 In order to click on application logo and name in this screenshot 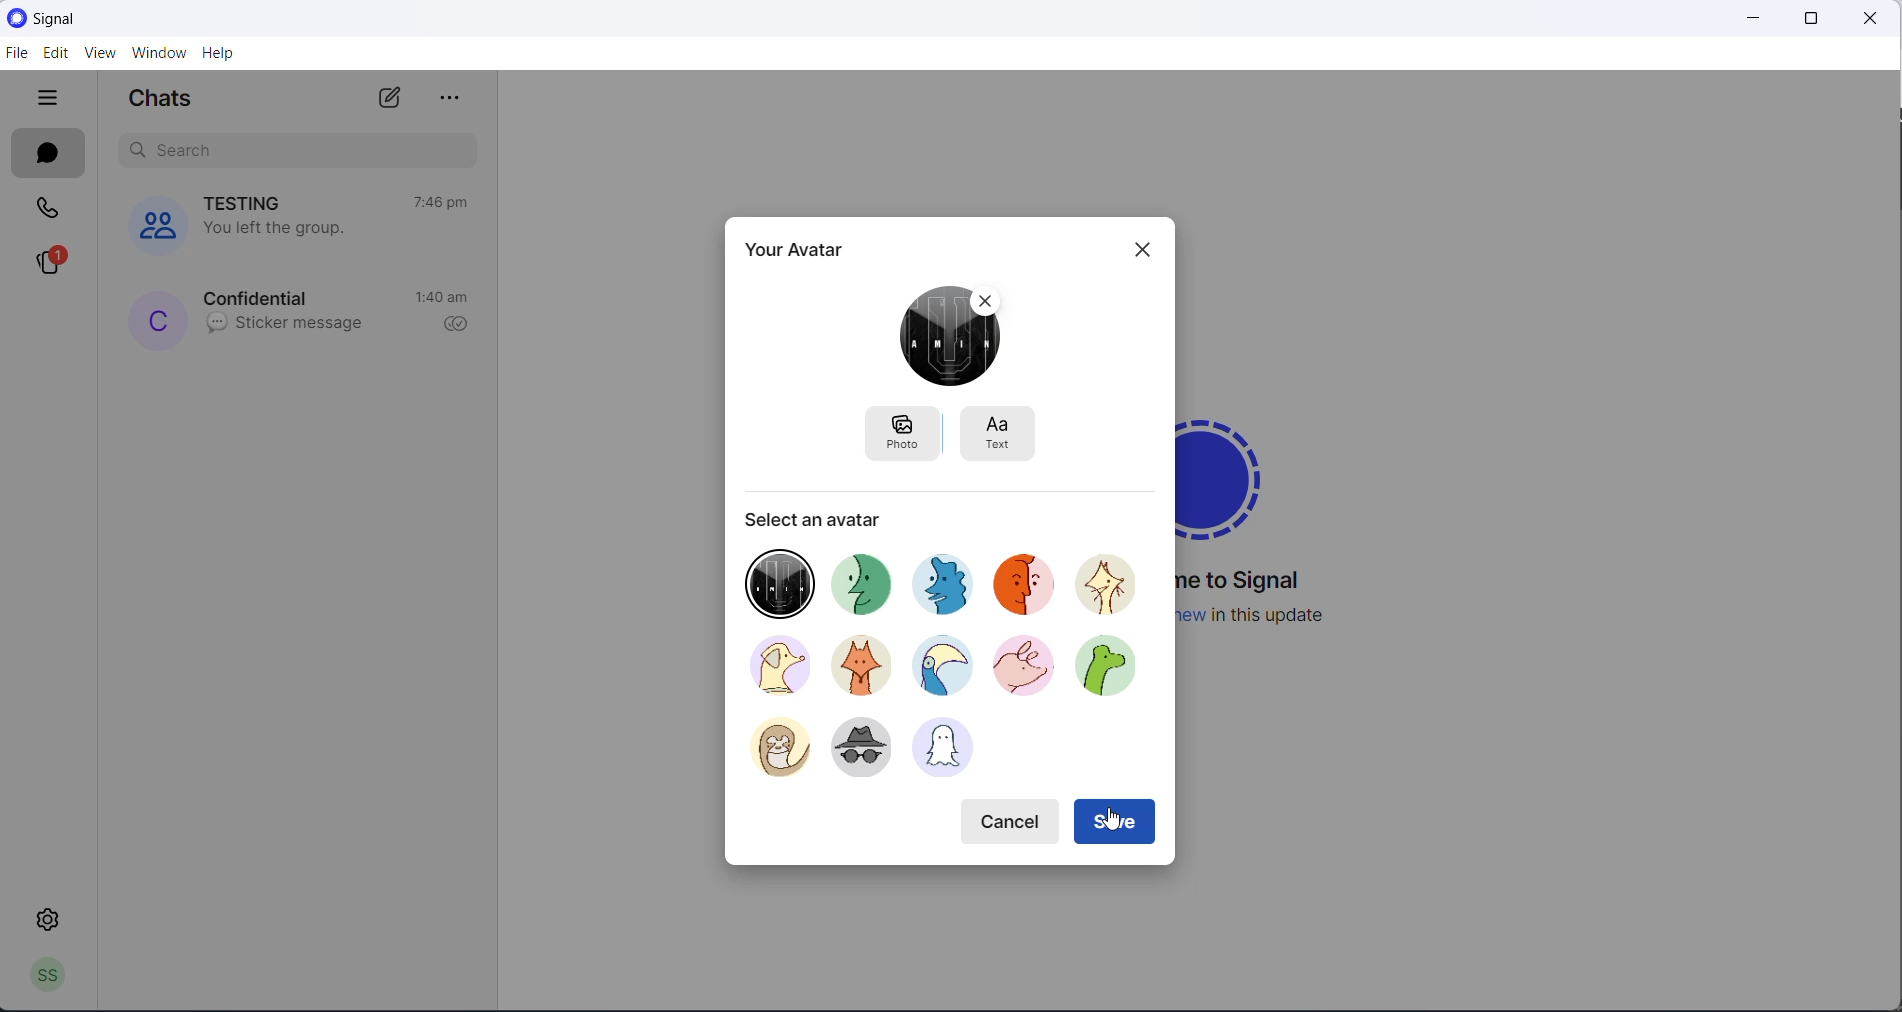, I will do `click(98, 19)`.